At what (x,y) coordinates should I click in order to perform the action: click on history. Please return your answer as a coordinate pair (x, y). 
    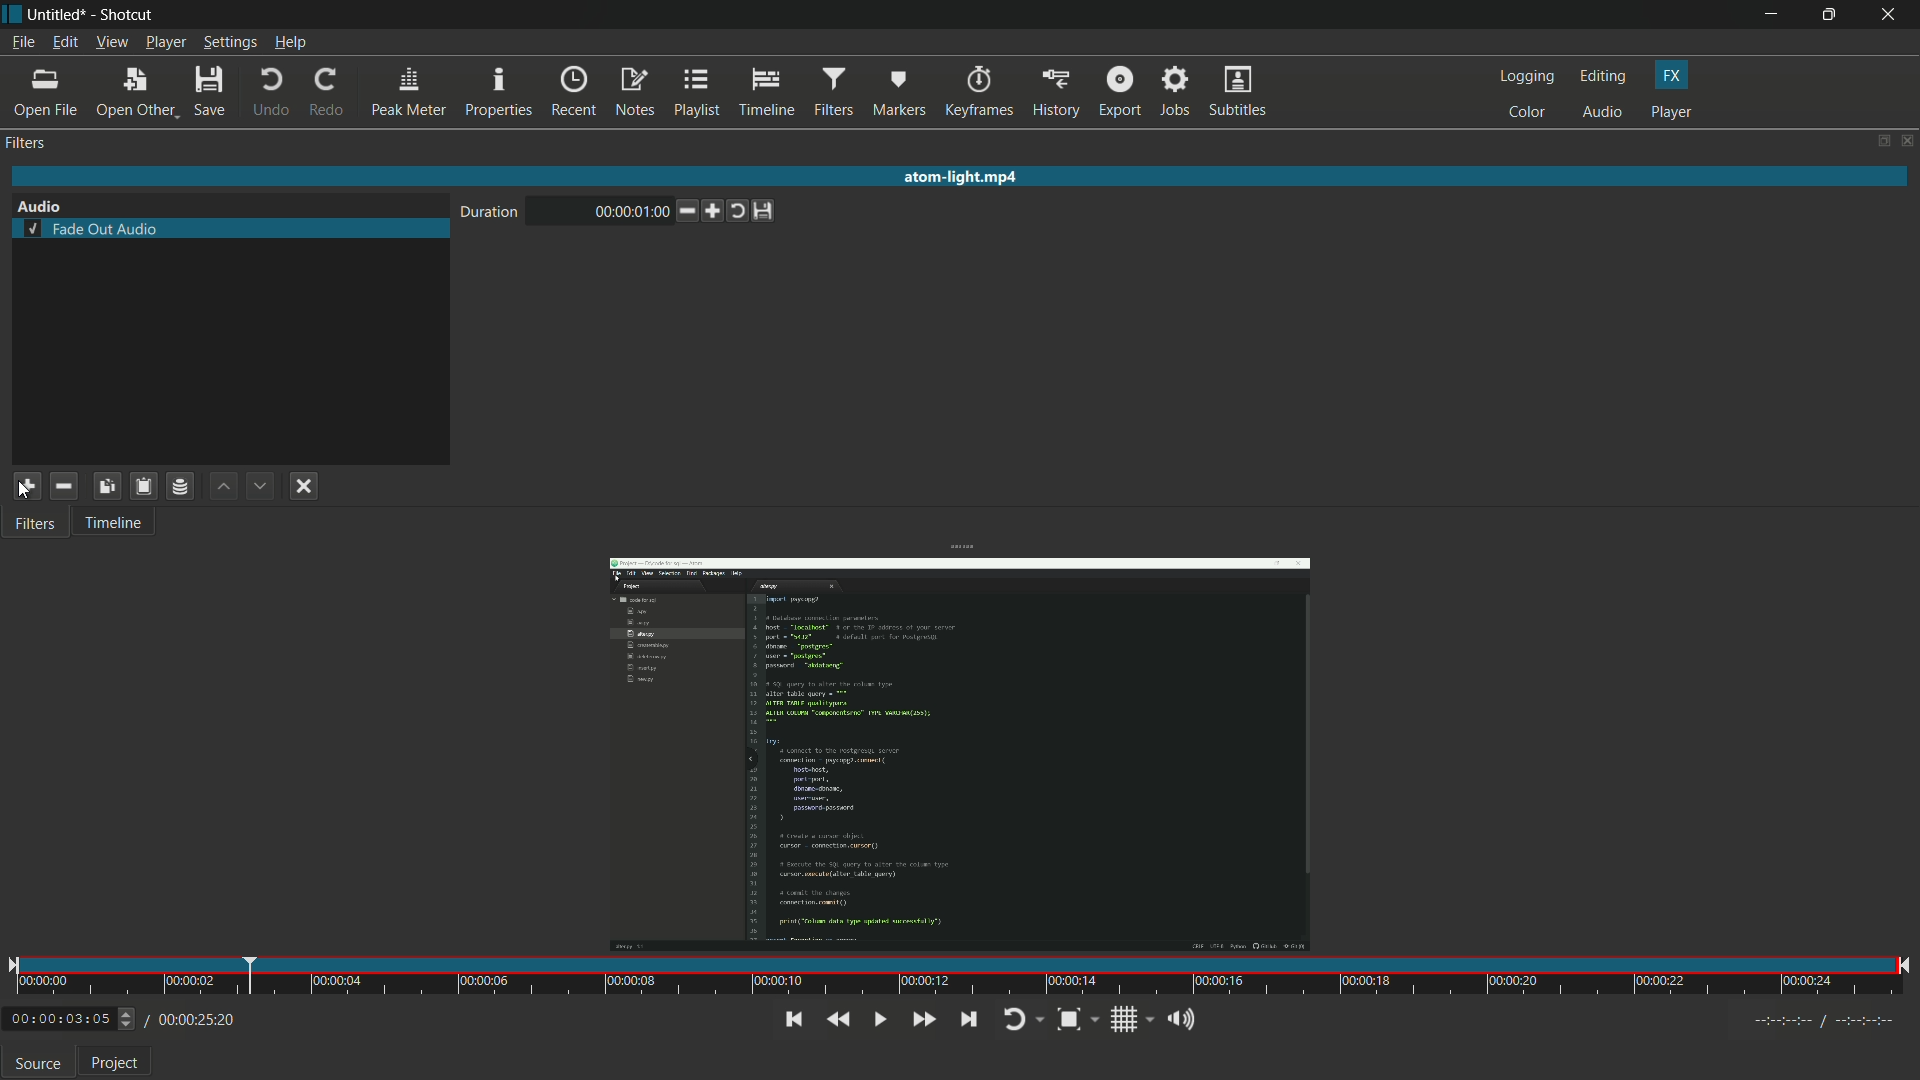
    Looking at the image, I should click on (1055, 91).